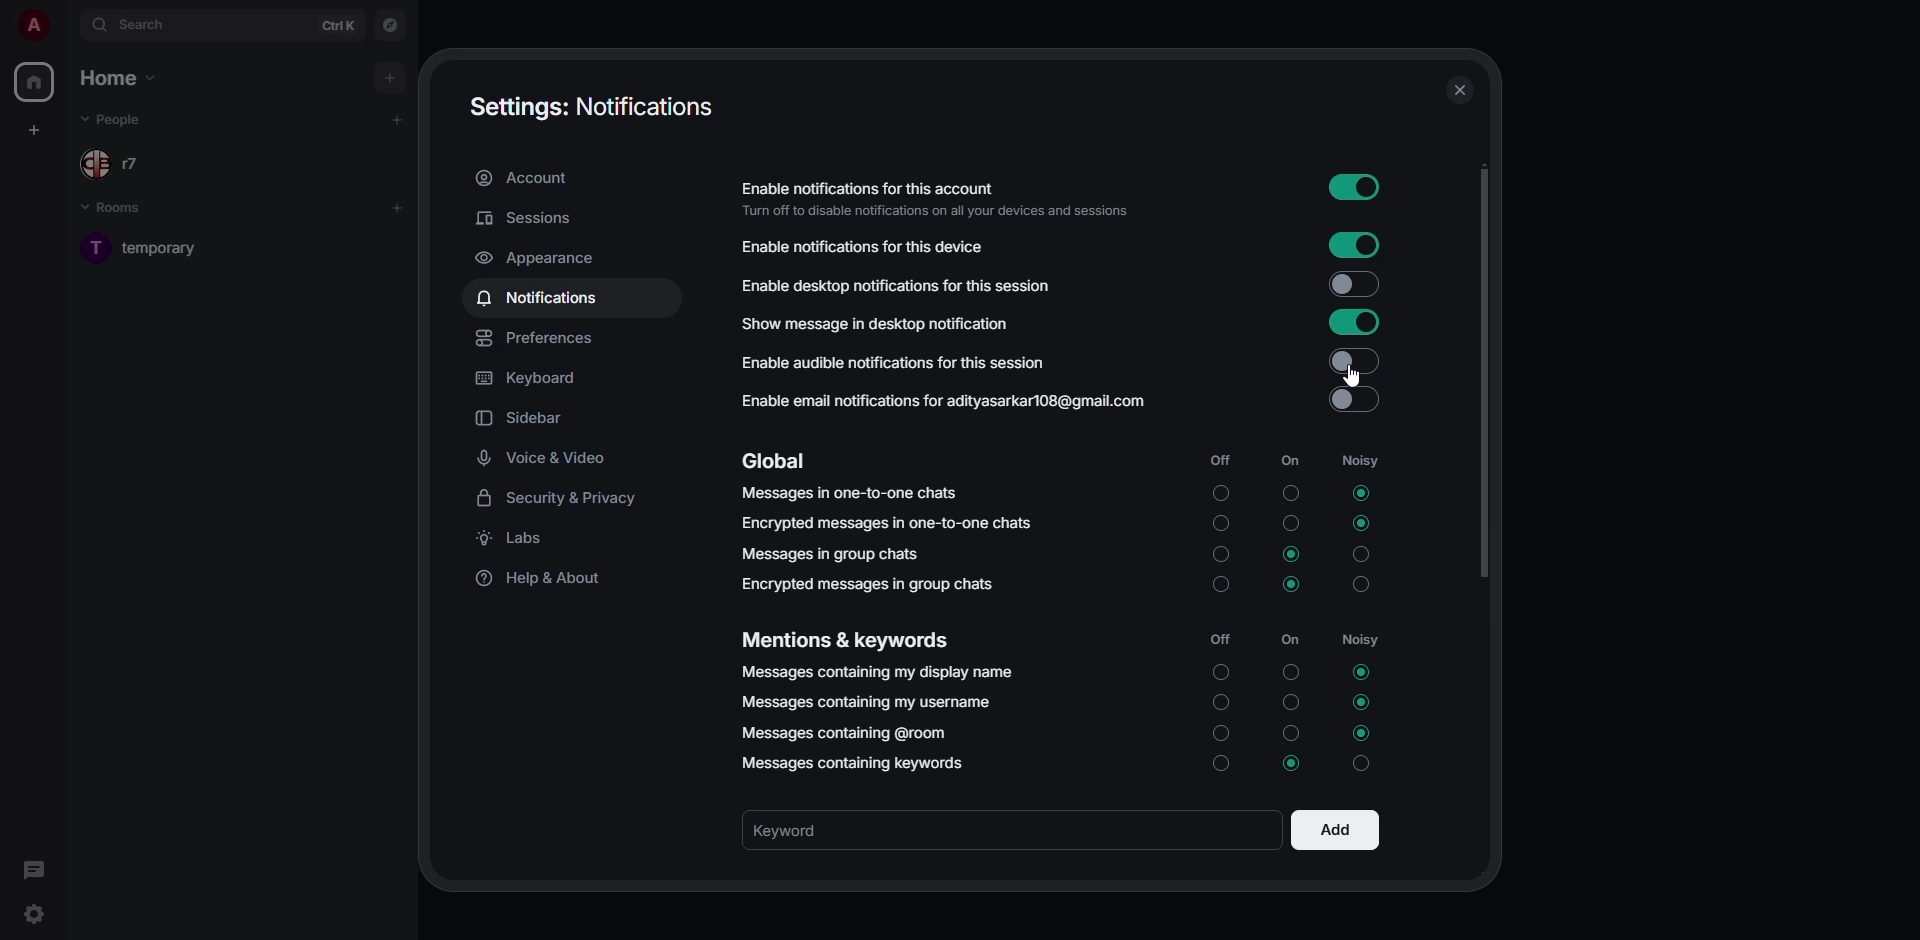 The image size is (1920, 940). What do you see at coordinates (946, 400) in the screenshot?
I see `enable email notifications` at bounding box center [946, 400].